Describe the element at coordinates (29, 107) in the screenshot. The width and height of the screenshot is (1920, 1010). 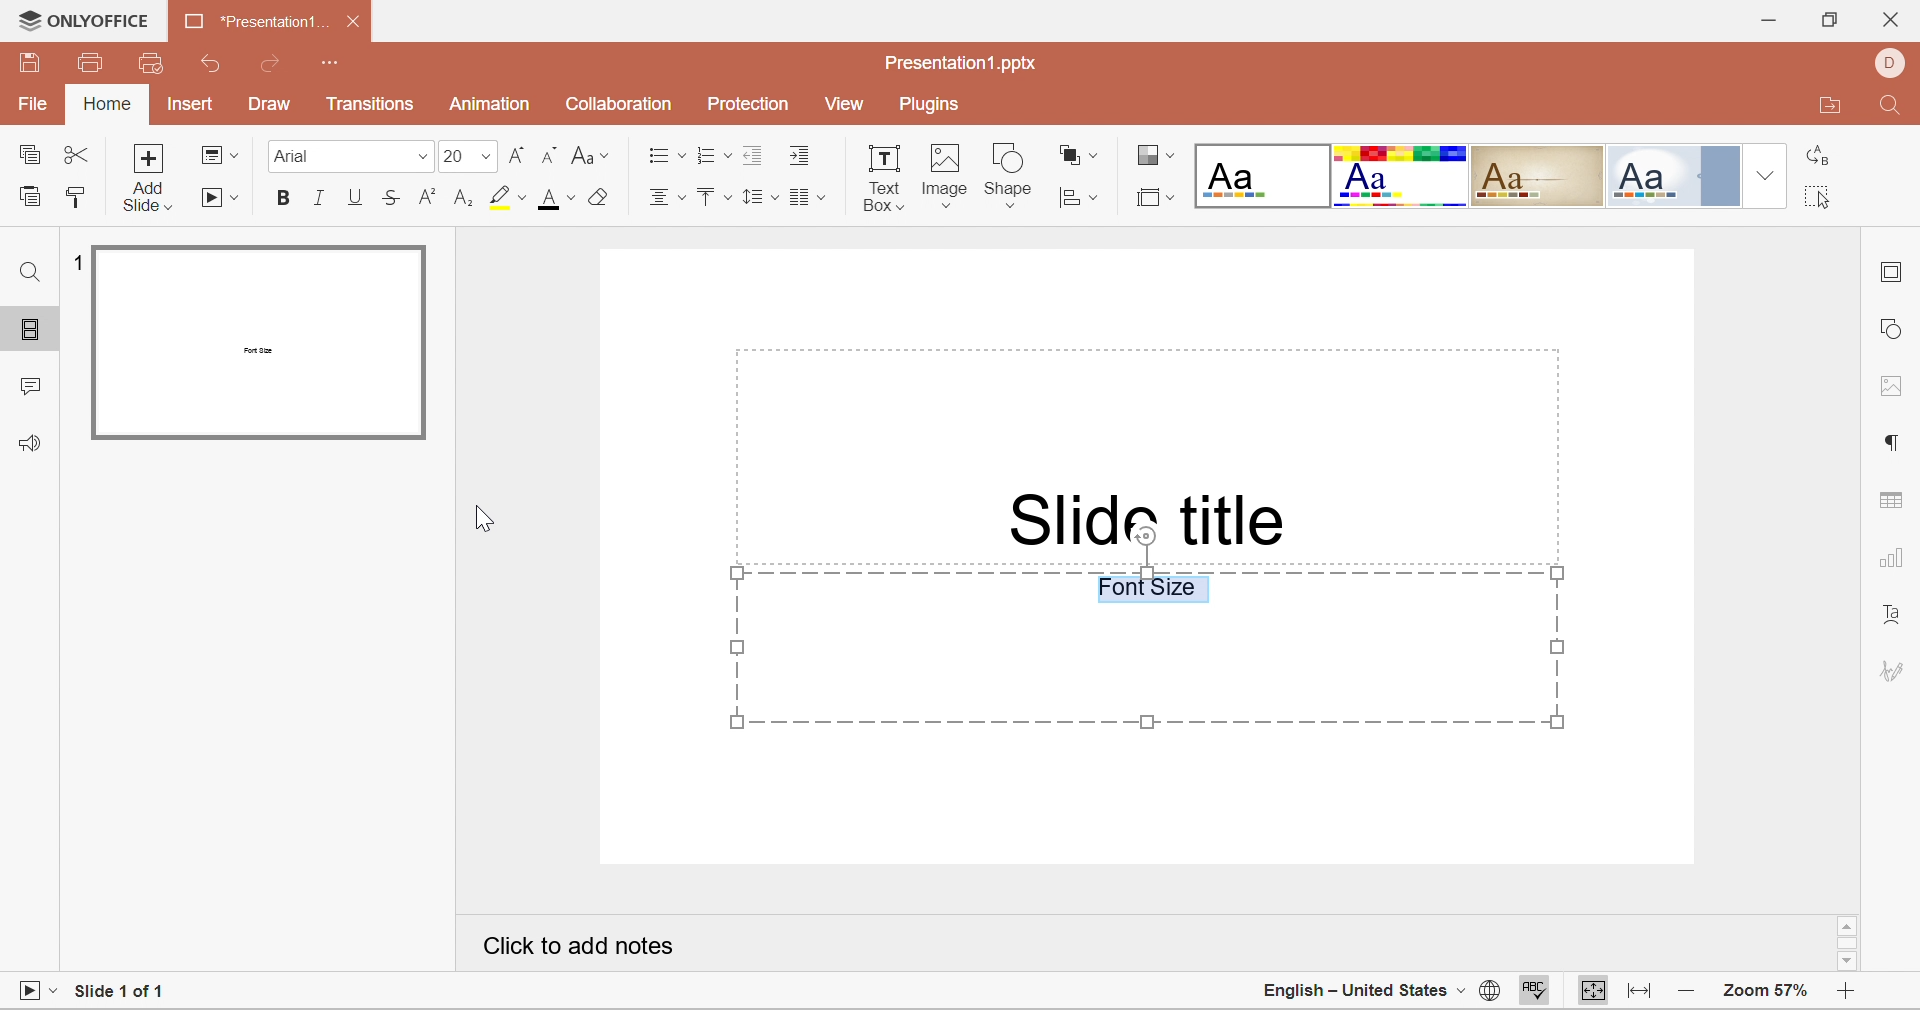
I see `File` at that location.